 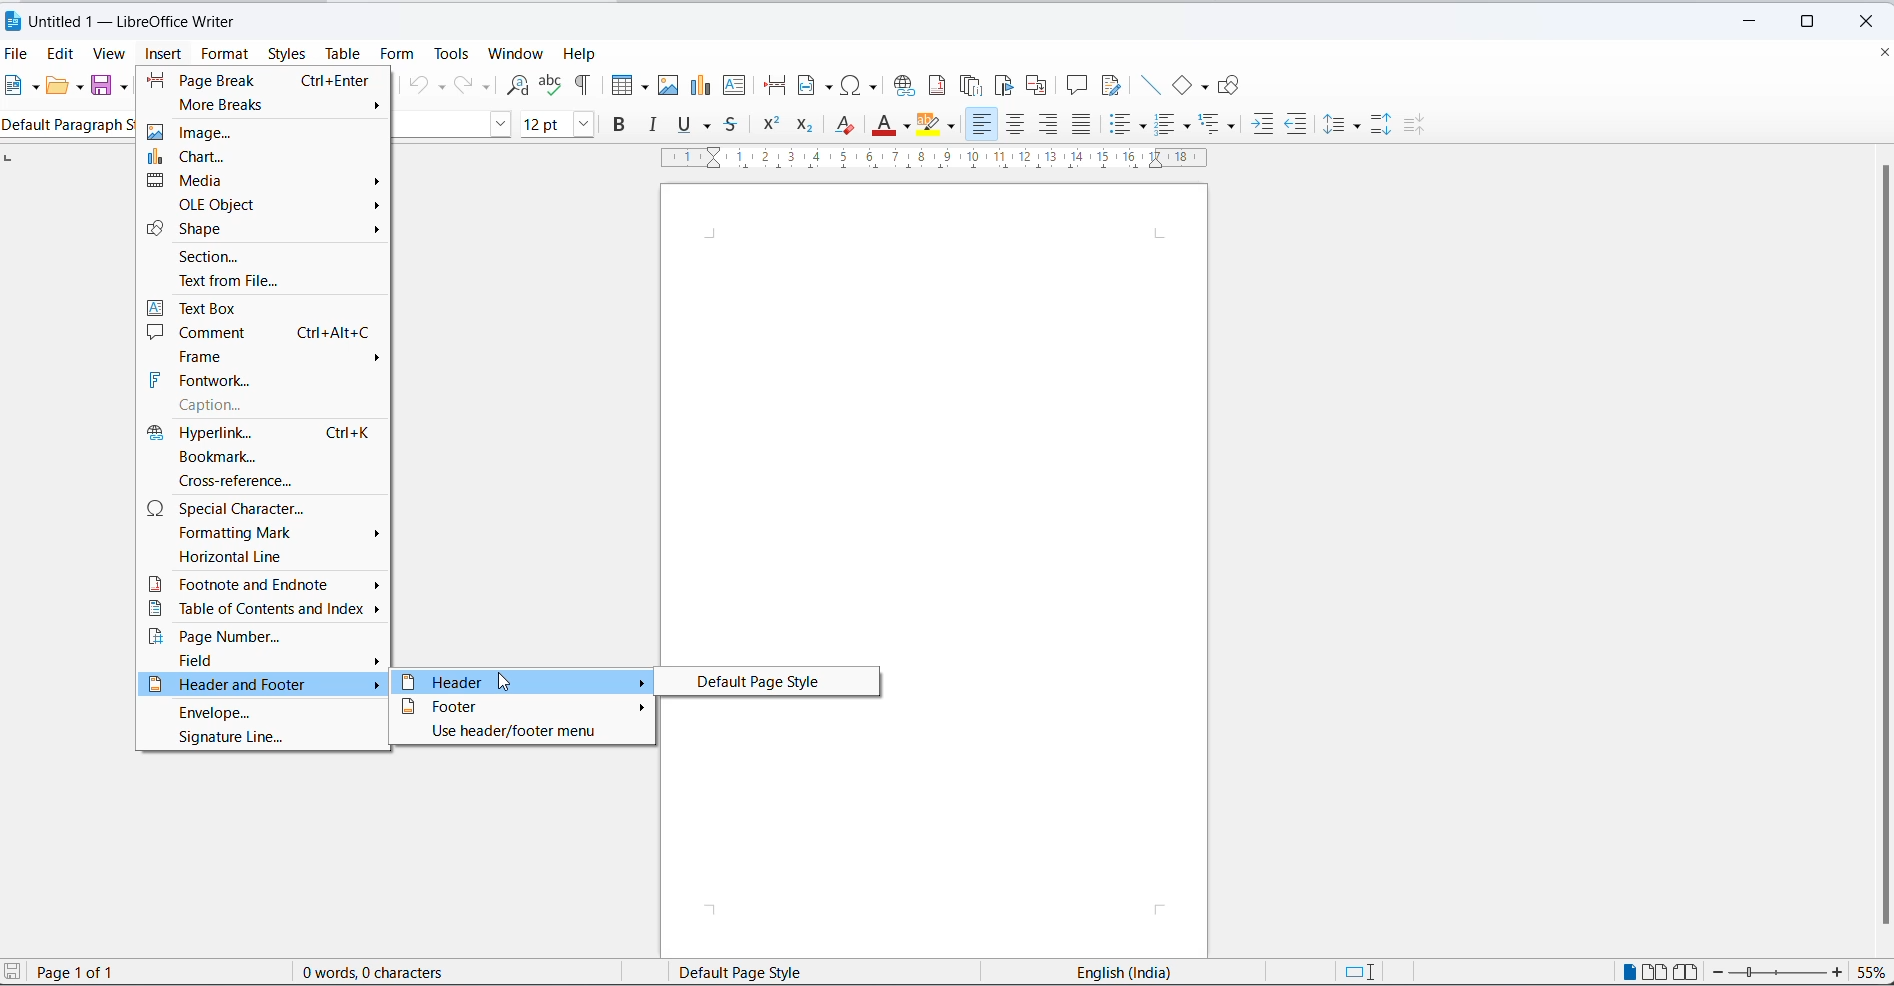 What do you see at coordinates (266, 408) in the screenshot?
I see `caption` at bounding box center [266, 408].